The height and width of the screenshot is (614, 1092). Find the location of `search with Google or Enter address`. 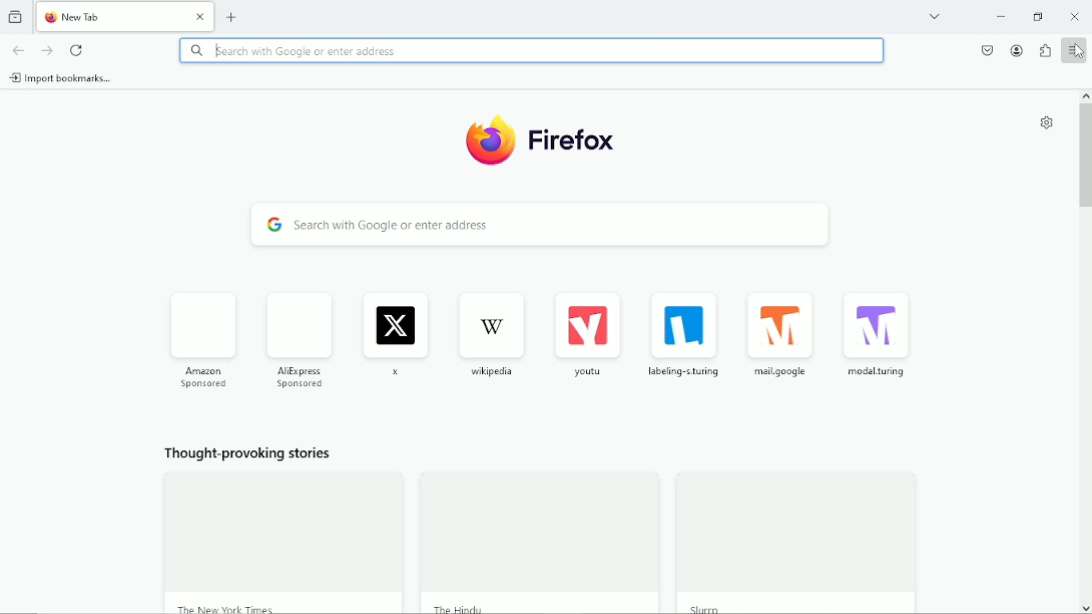

search with Google or Enter address is located at coordinates (532, 51).